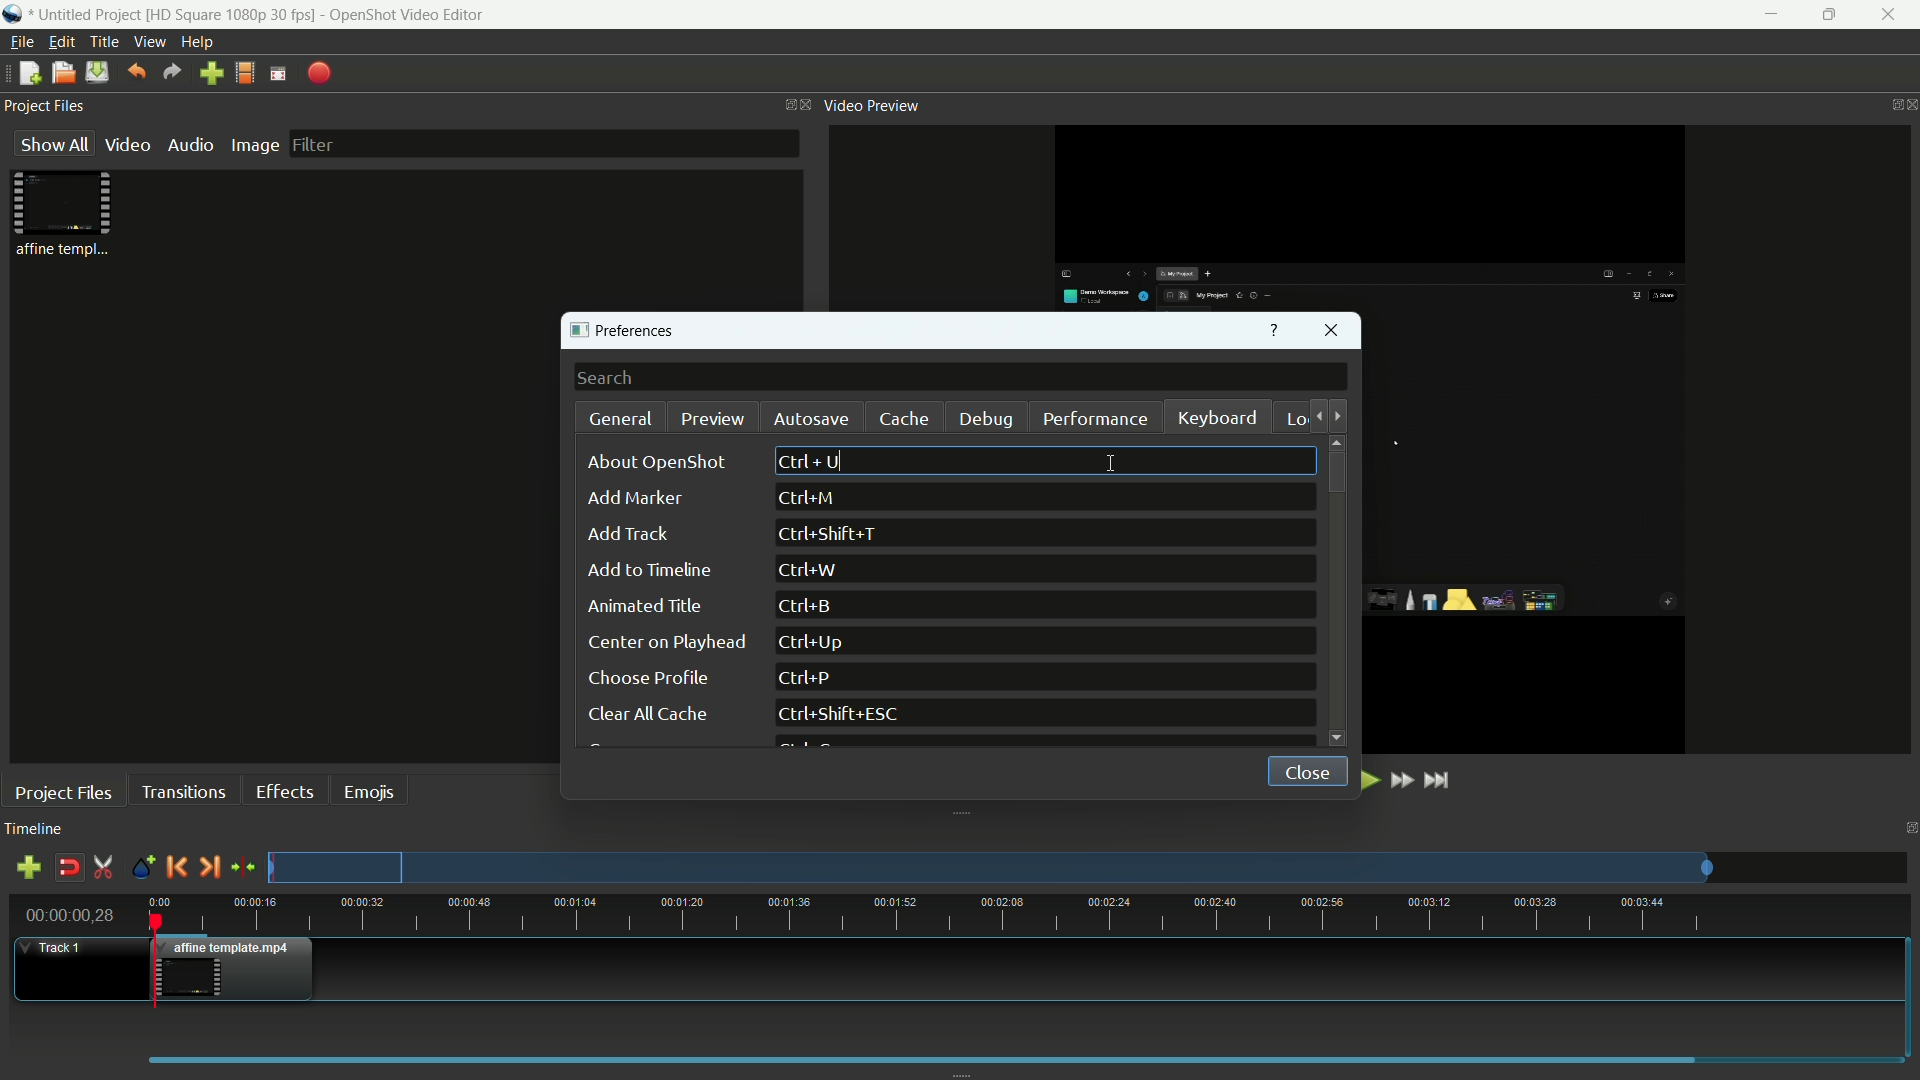  Describe the element at coordinates (320, 73) in the screenshot. I see `export` at that location.